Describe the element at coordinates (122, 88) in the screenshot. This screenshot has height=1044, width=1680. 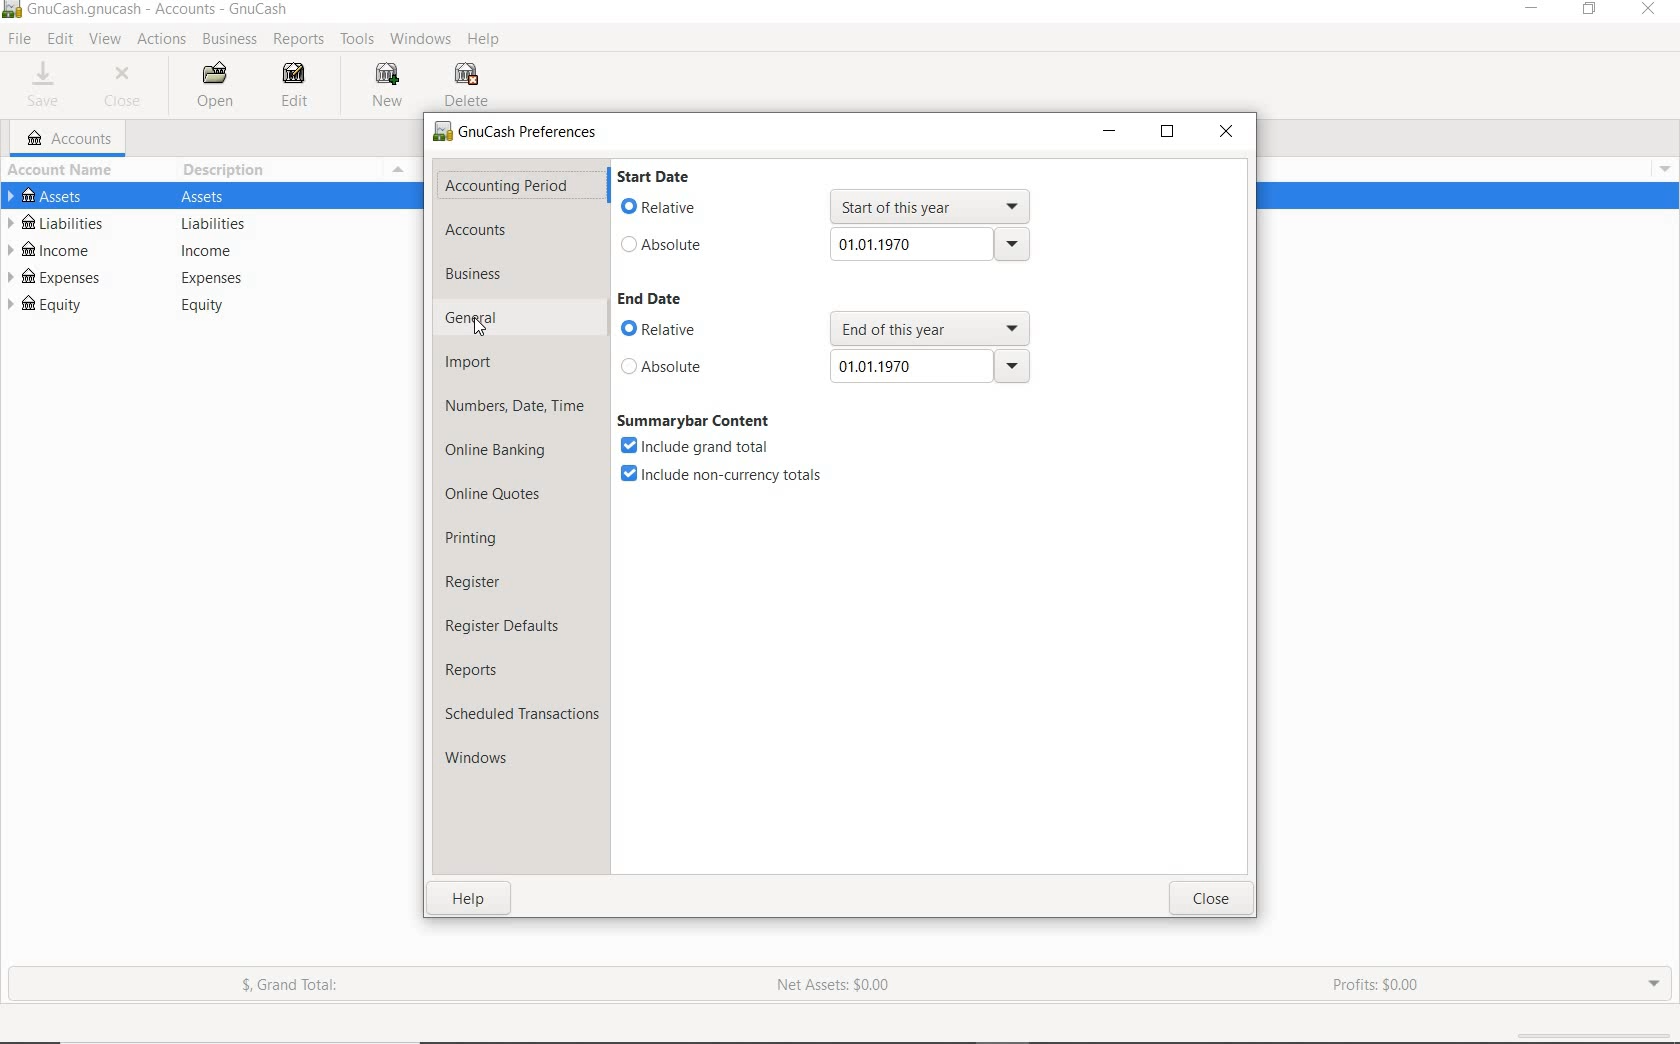
I see `CLOSE` at that location.